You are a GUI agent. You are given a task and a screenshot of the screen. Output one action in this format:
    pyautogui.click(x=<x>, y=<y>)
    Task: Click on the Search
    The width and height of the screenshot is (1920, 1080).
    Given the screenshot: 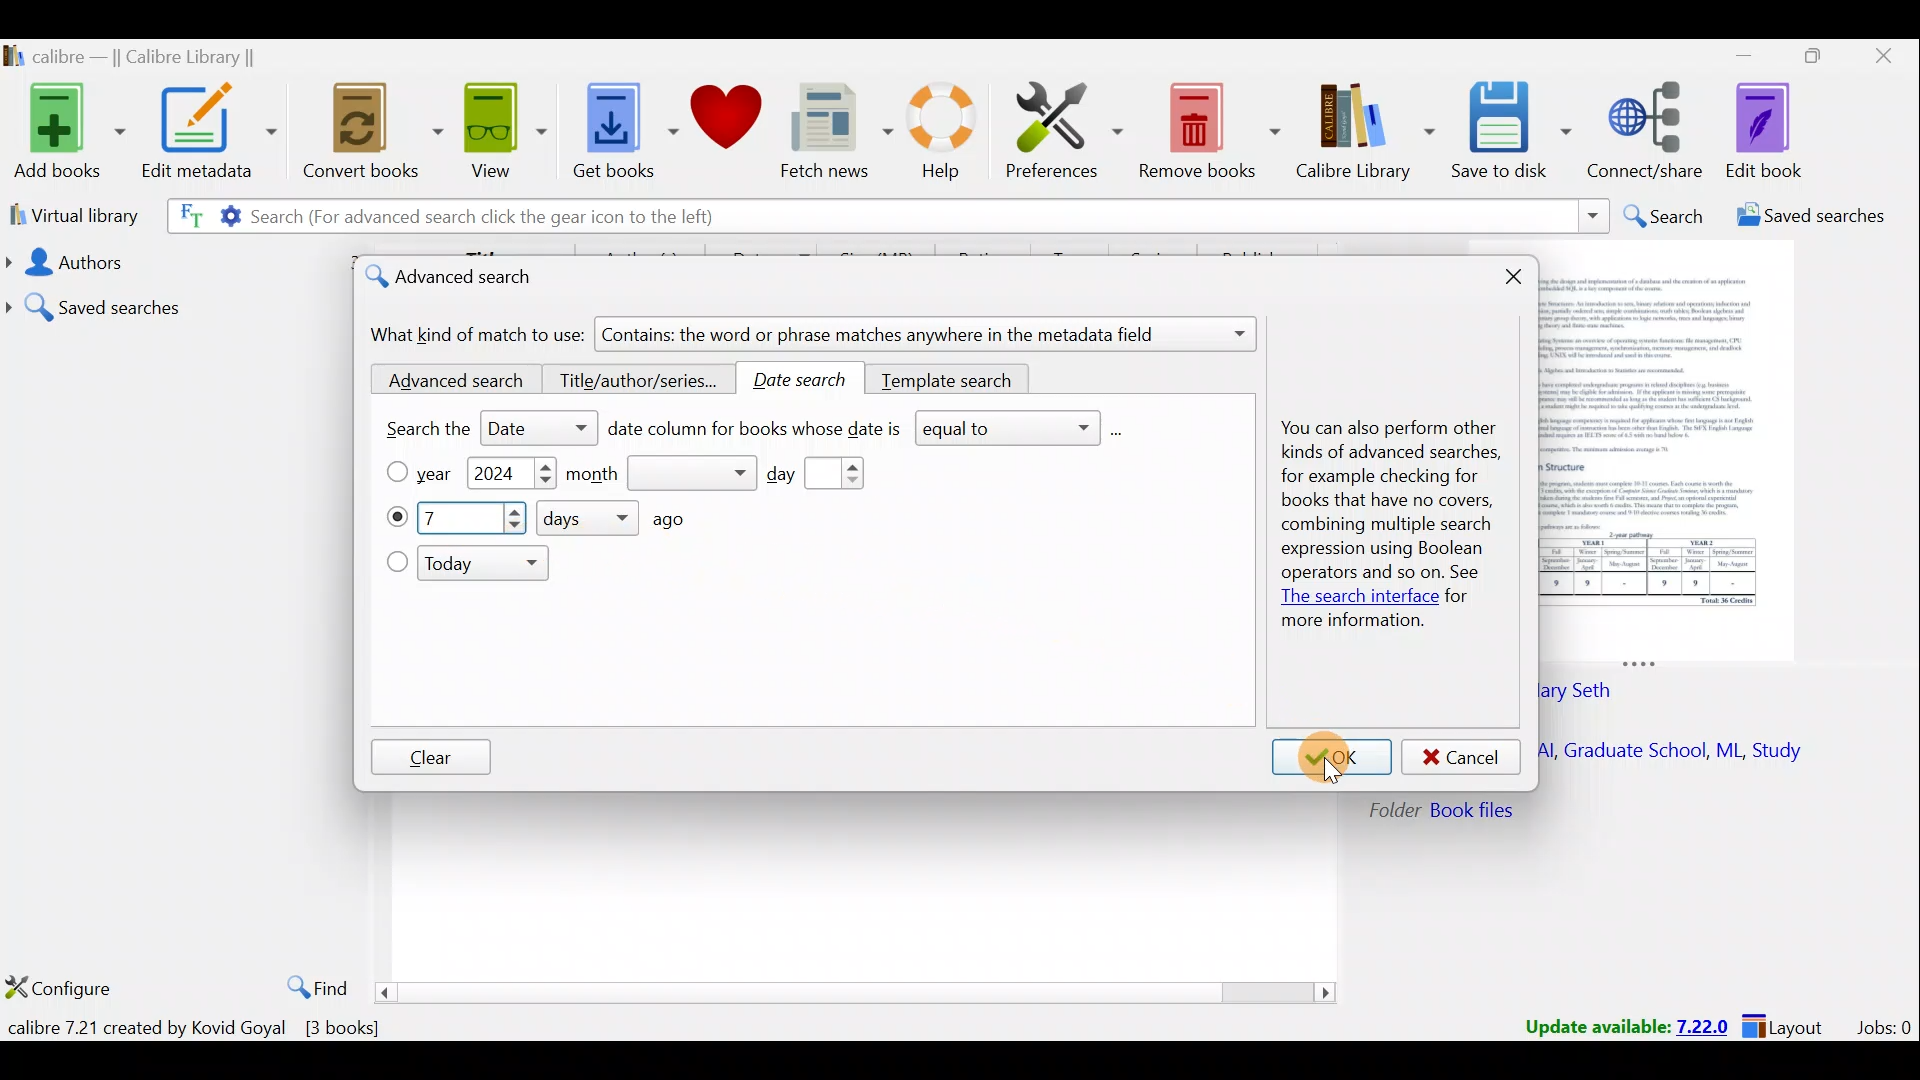 What is the action you would take?
    pyautogui.click(x=1661, y=216)
    